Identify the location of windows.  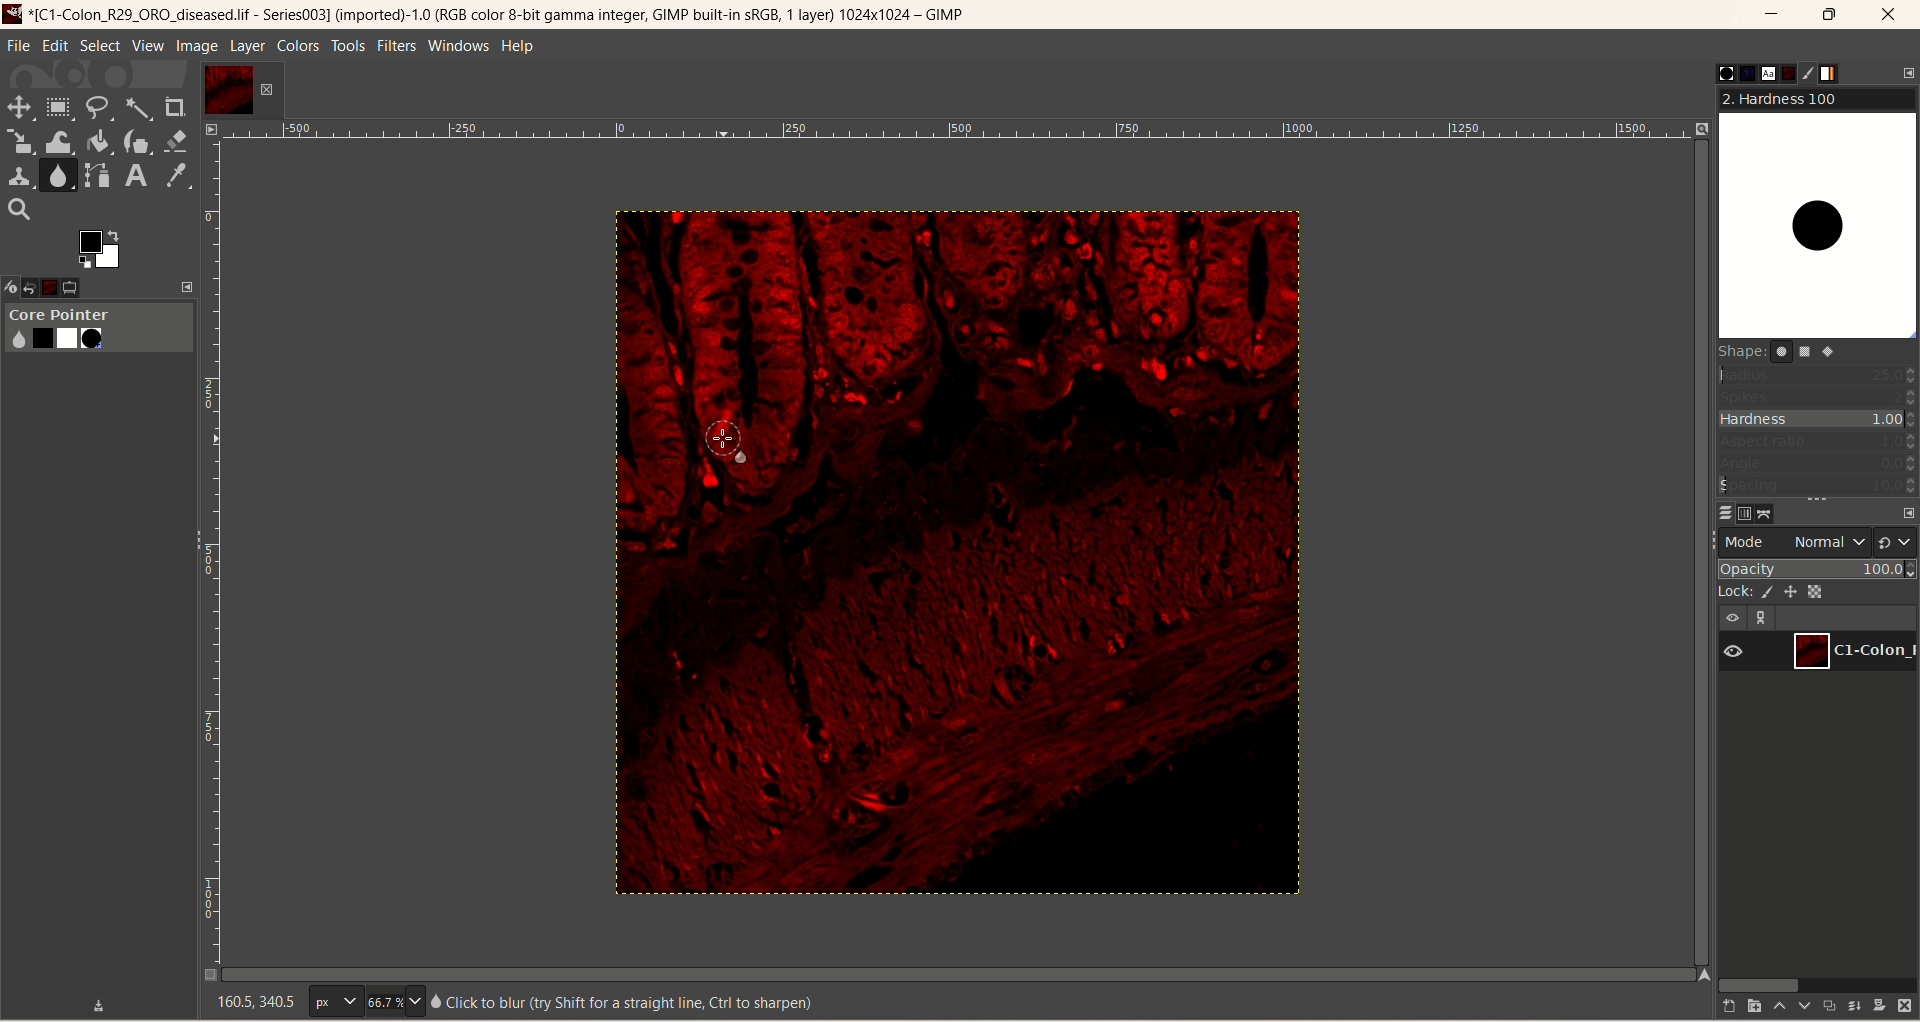
(462, 45).